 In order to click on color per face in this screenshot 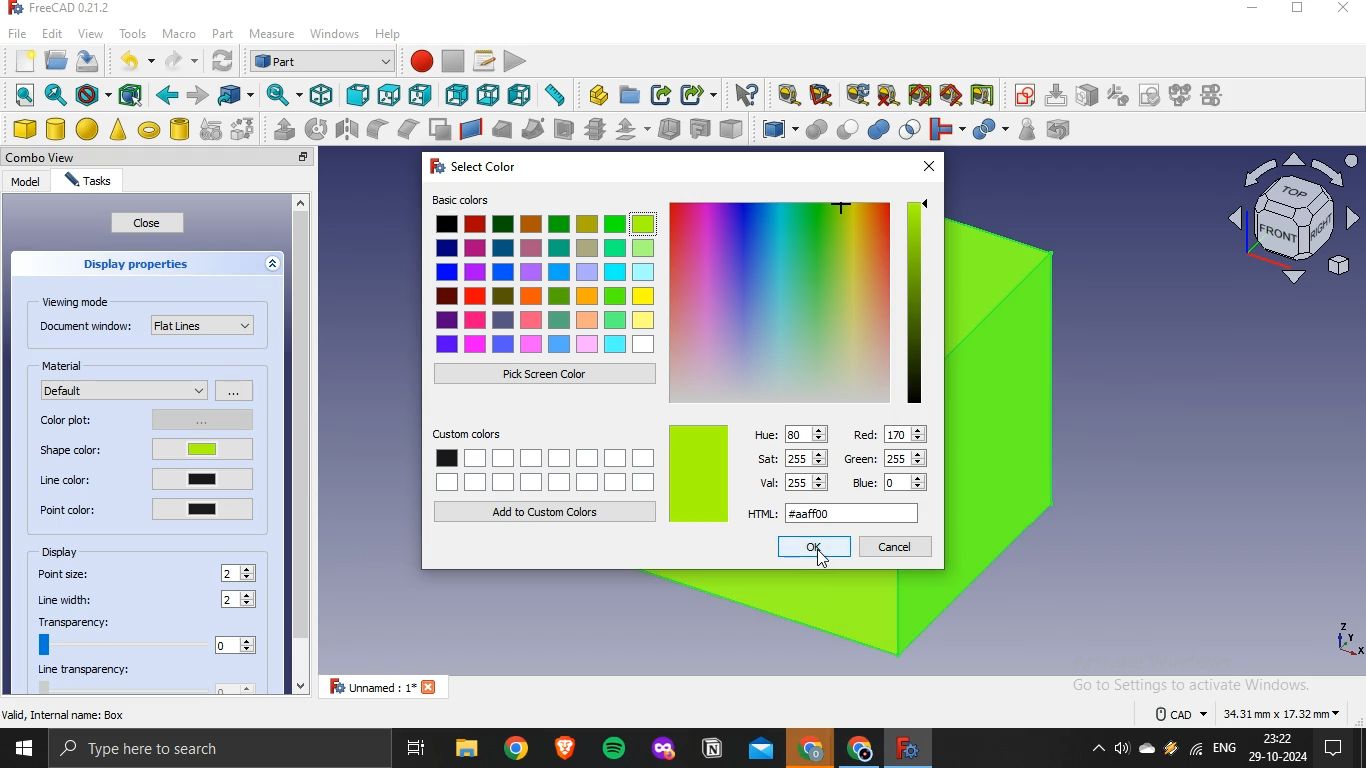, I will do `click(731, 128)`.